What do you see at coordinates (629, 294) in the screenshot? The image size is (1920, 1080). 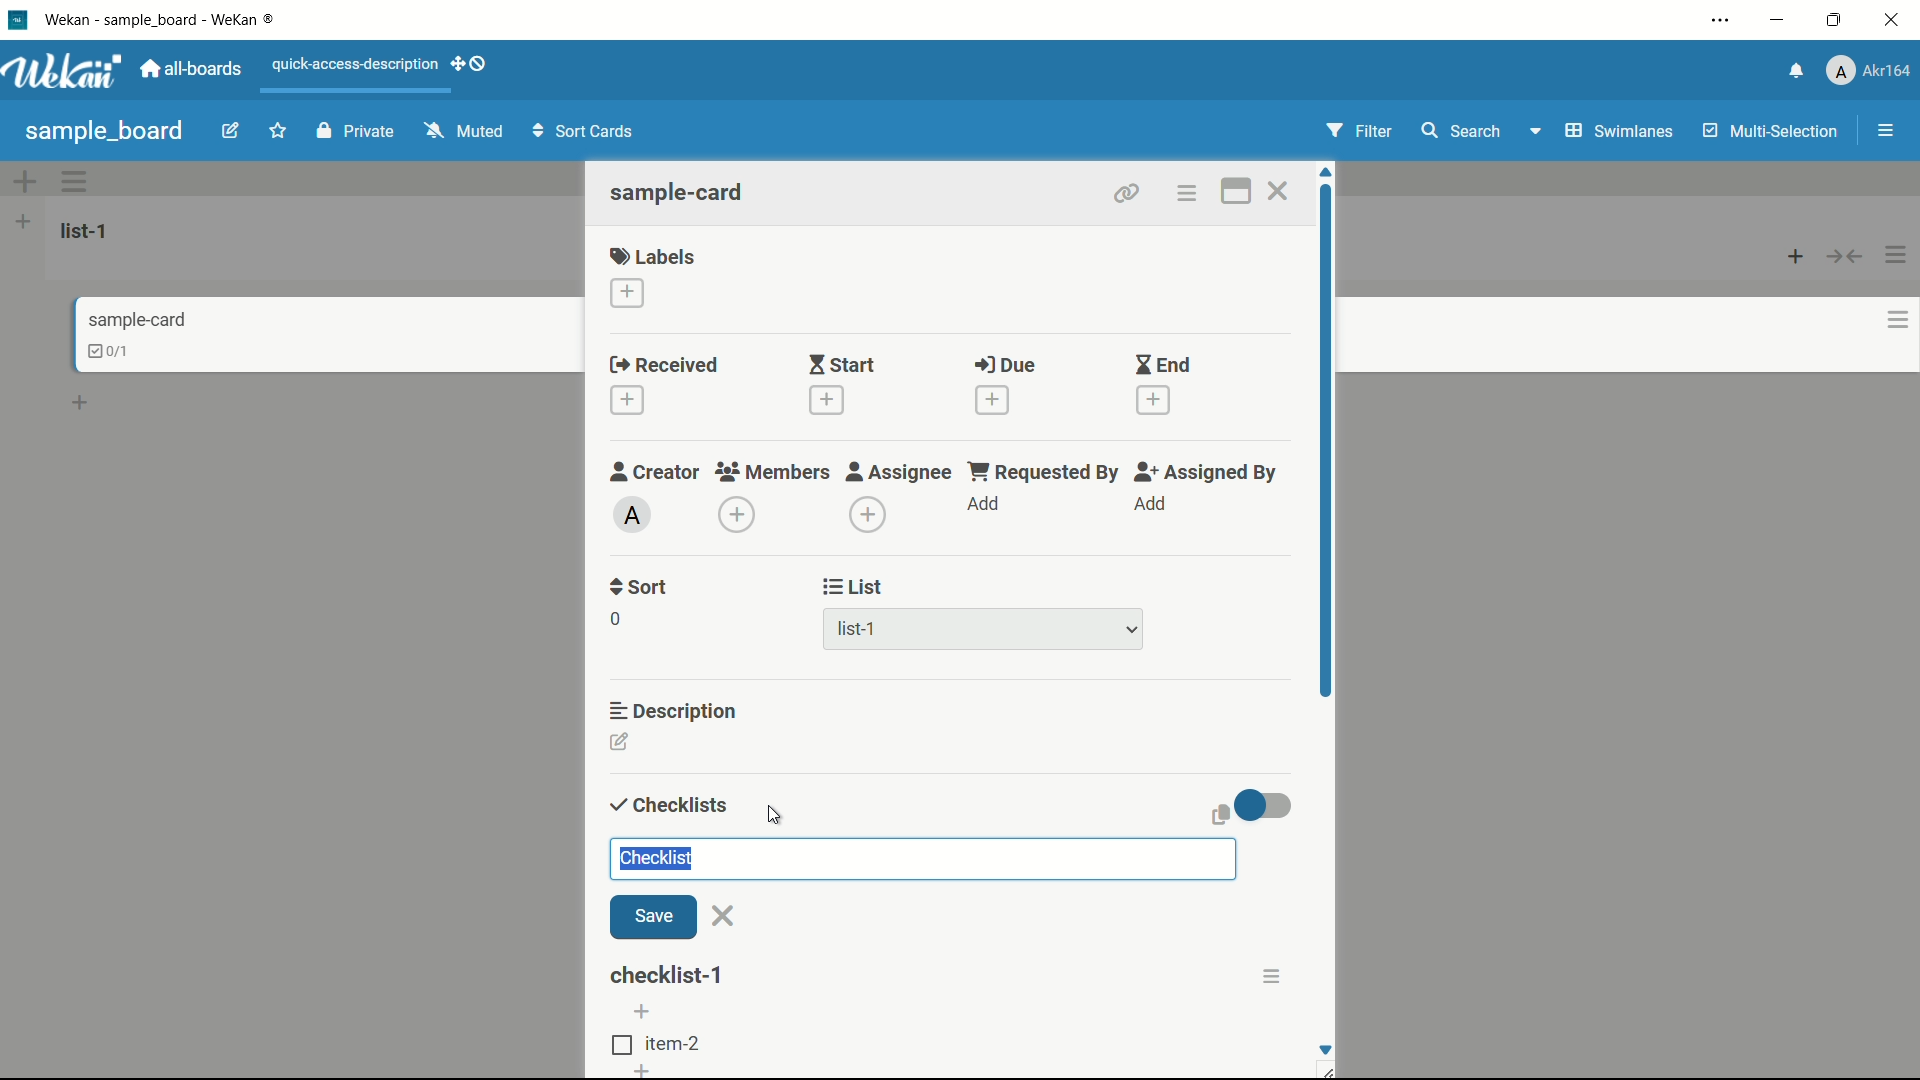 I see `add label` at bounding box center [629, 294].